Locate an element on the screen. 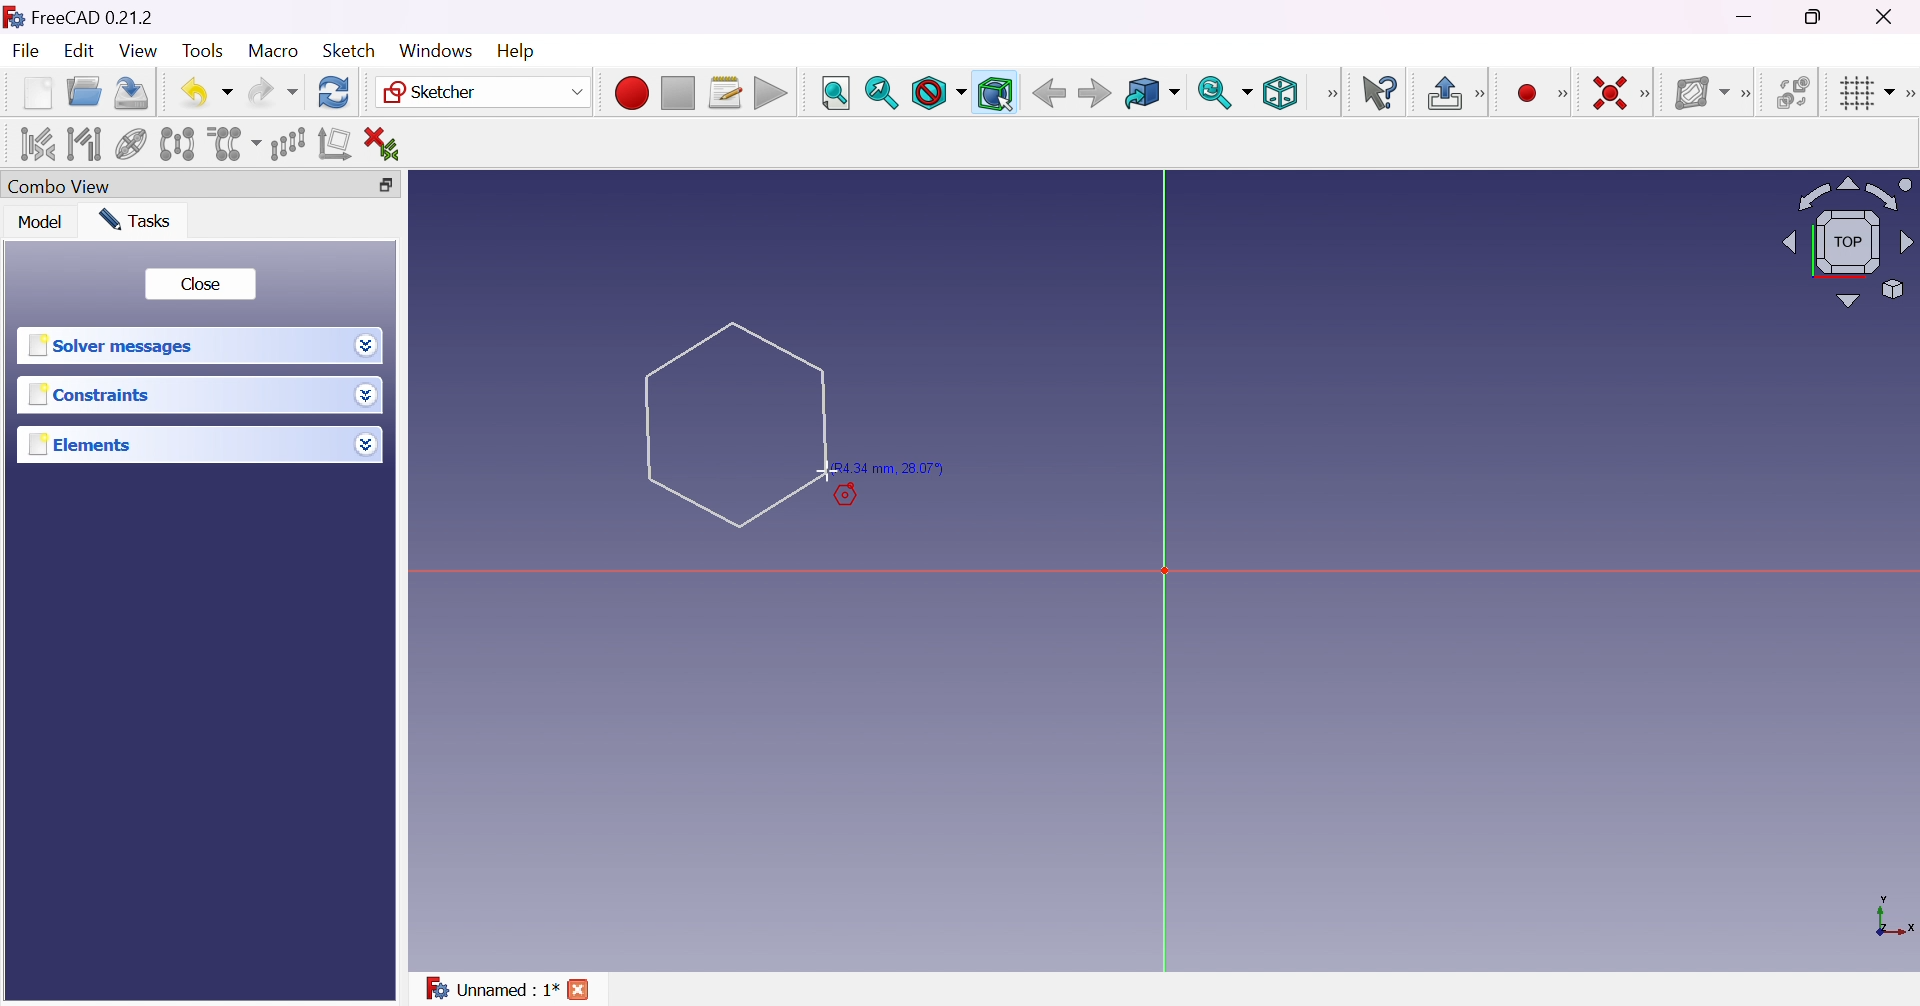 Image resolution: width=1920 pixels, height=1006 pixels. Polygon is located at coordinates (735, 424).